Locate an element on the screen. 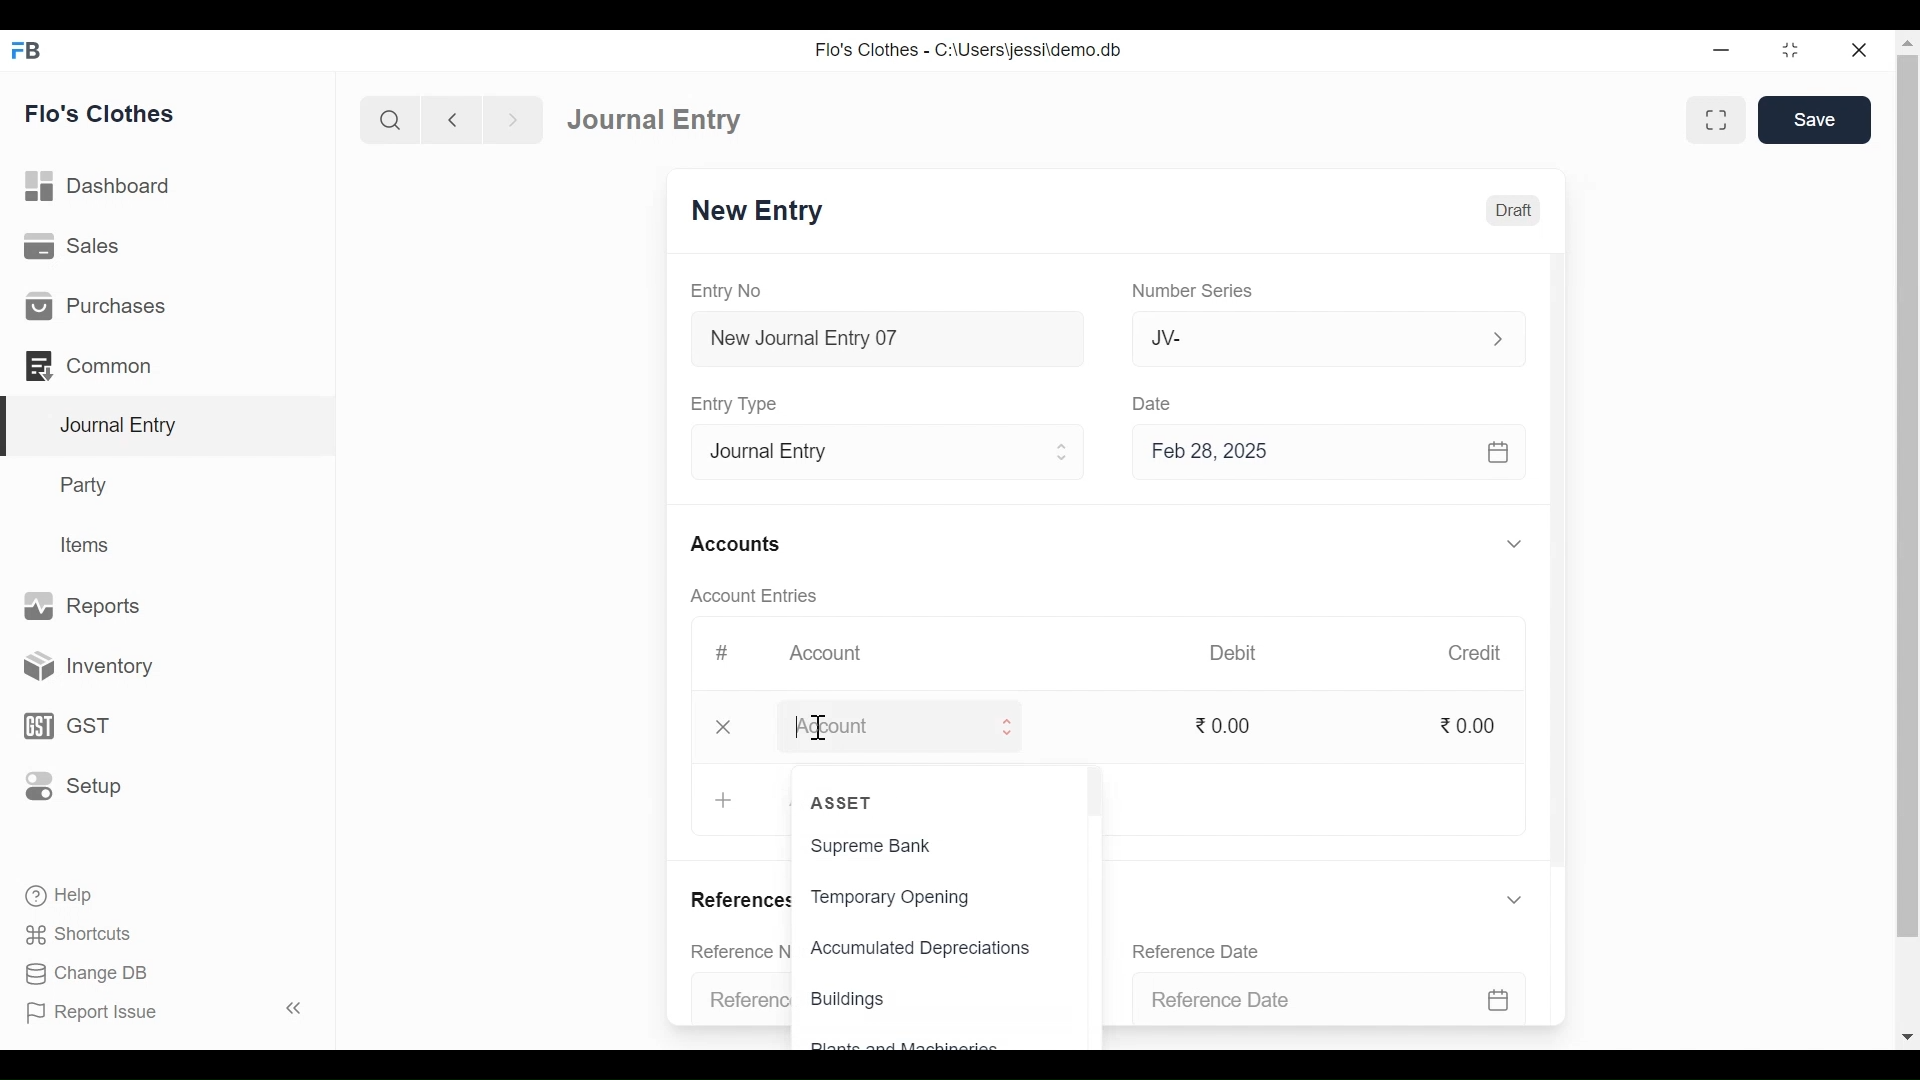 The image size is (1920, 1080). Text Cursor is located at coordinates (819, 729).